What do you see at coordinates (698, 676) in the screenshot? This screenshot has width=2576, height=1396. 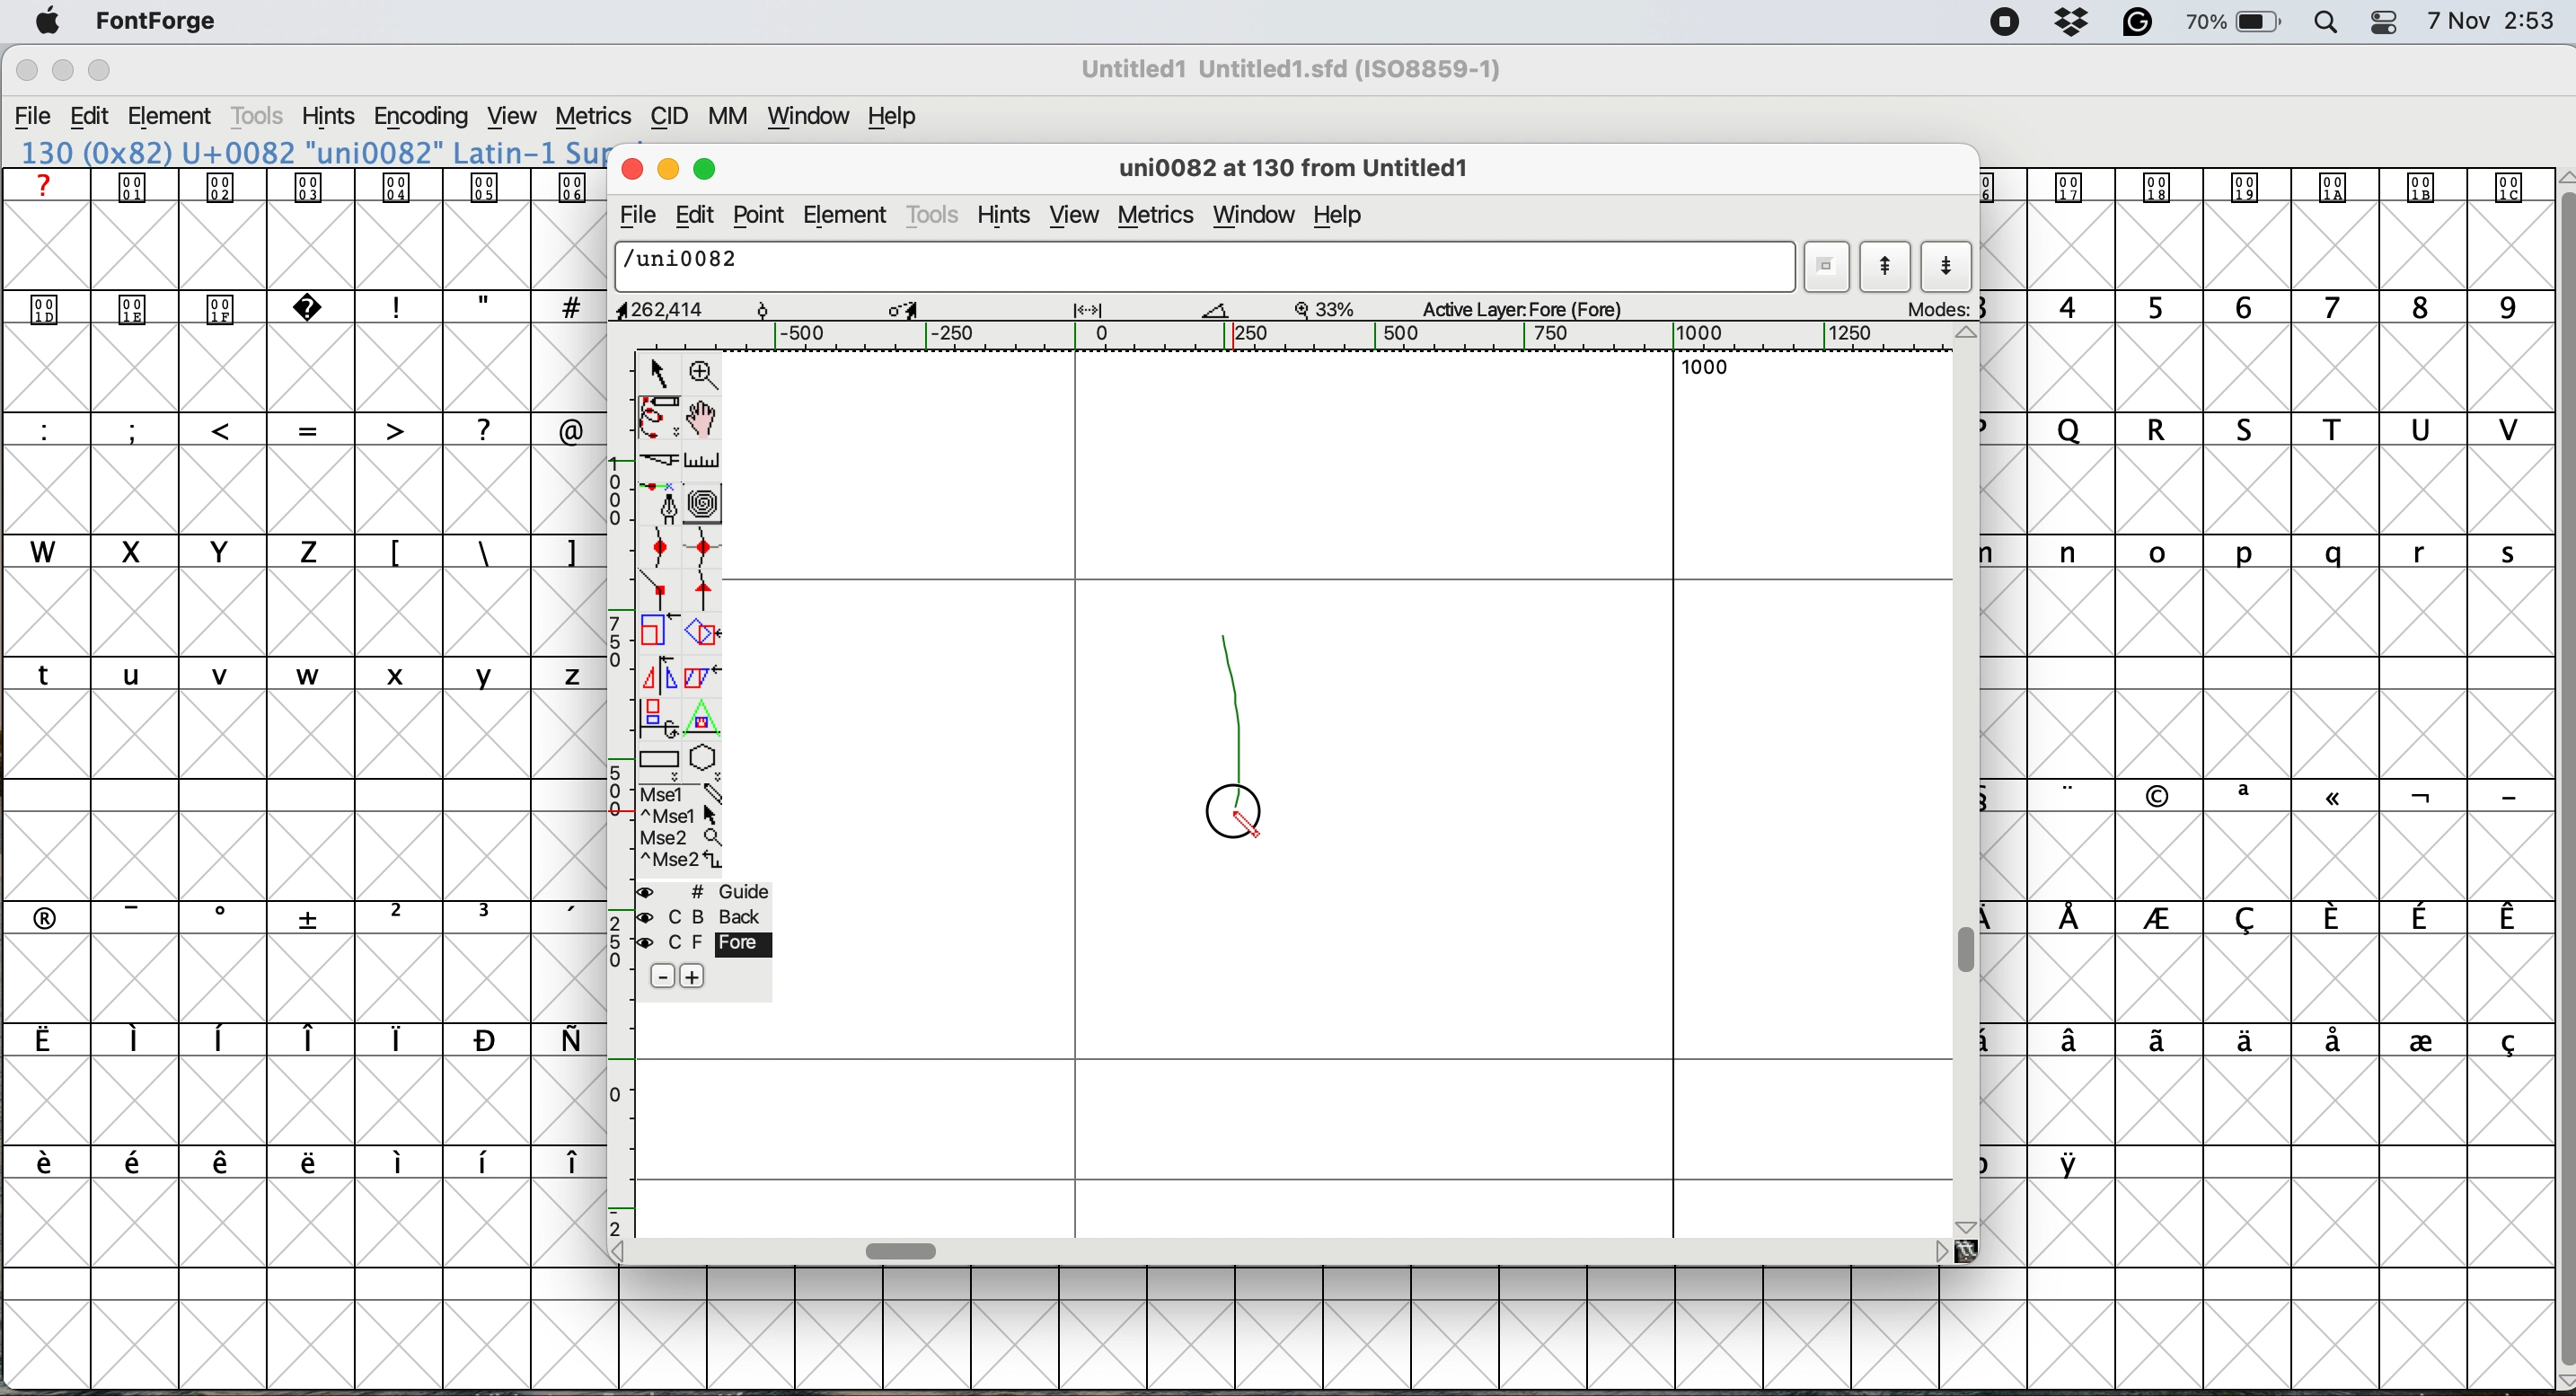 I see `skew selection` at bounding box center [698, 676].